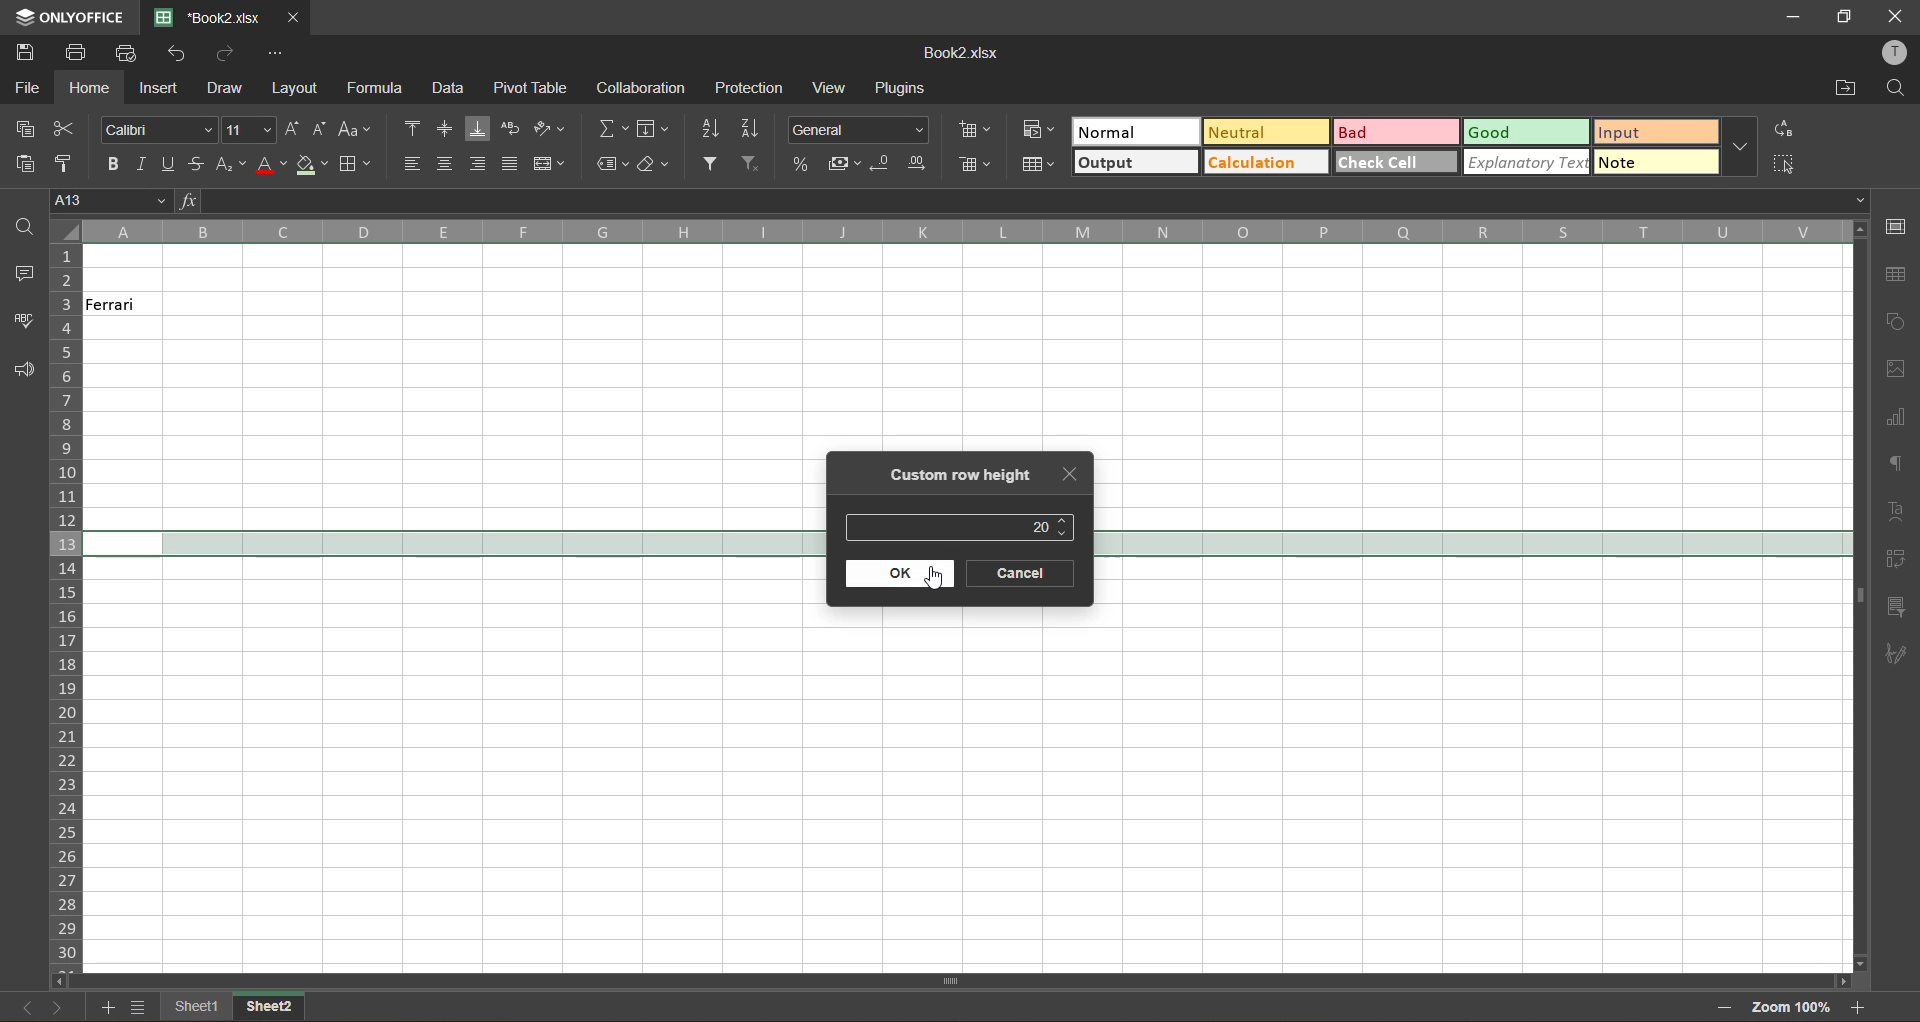 This screenshot has height=1022, width=1920. I want to click on quick print, so click(130, 54).